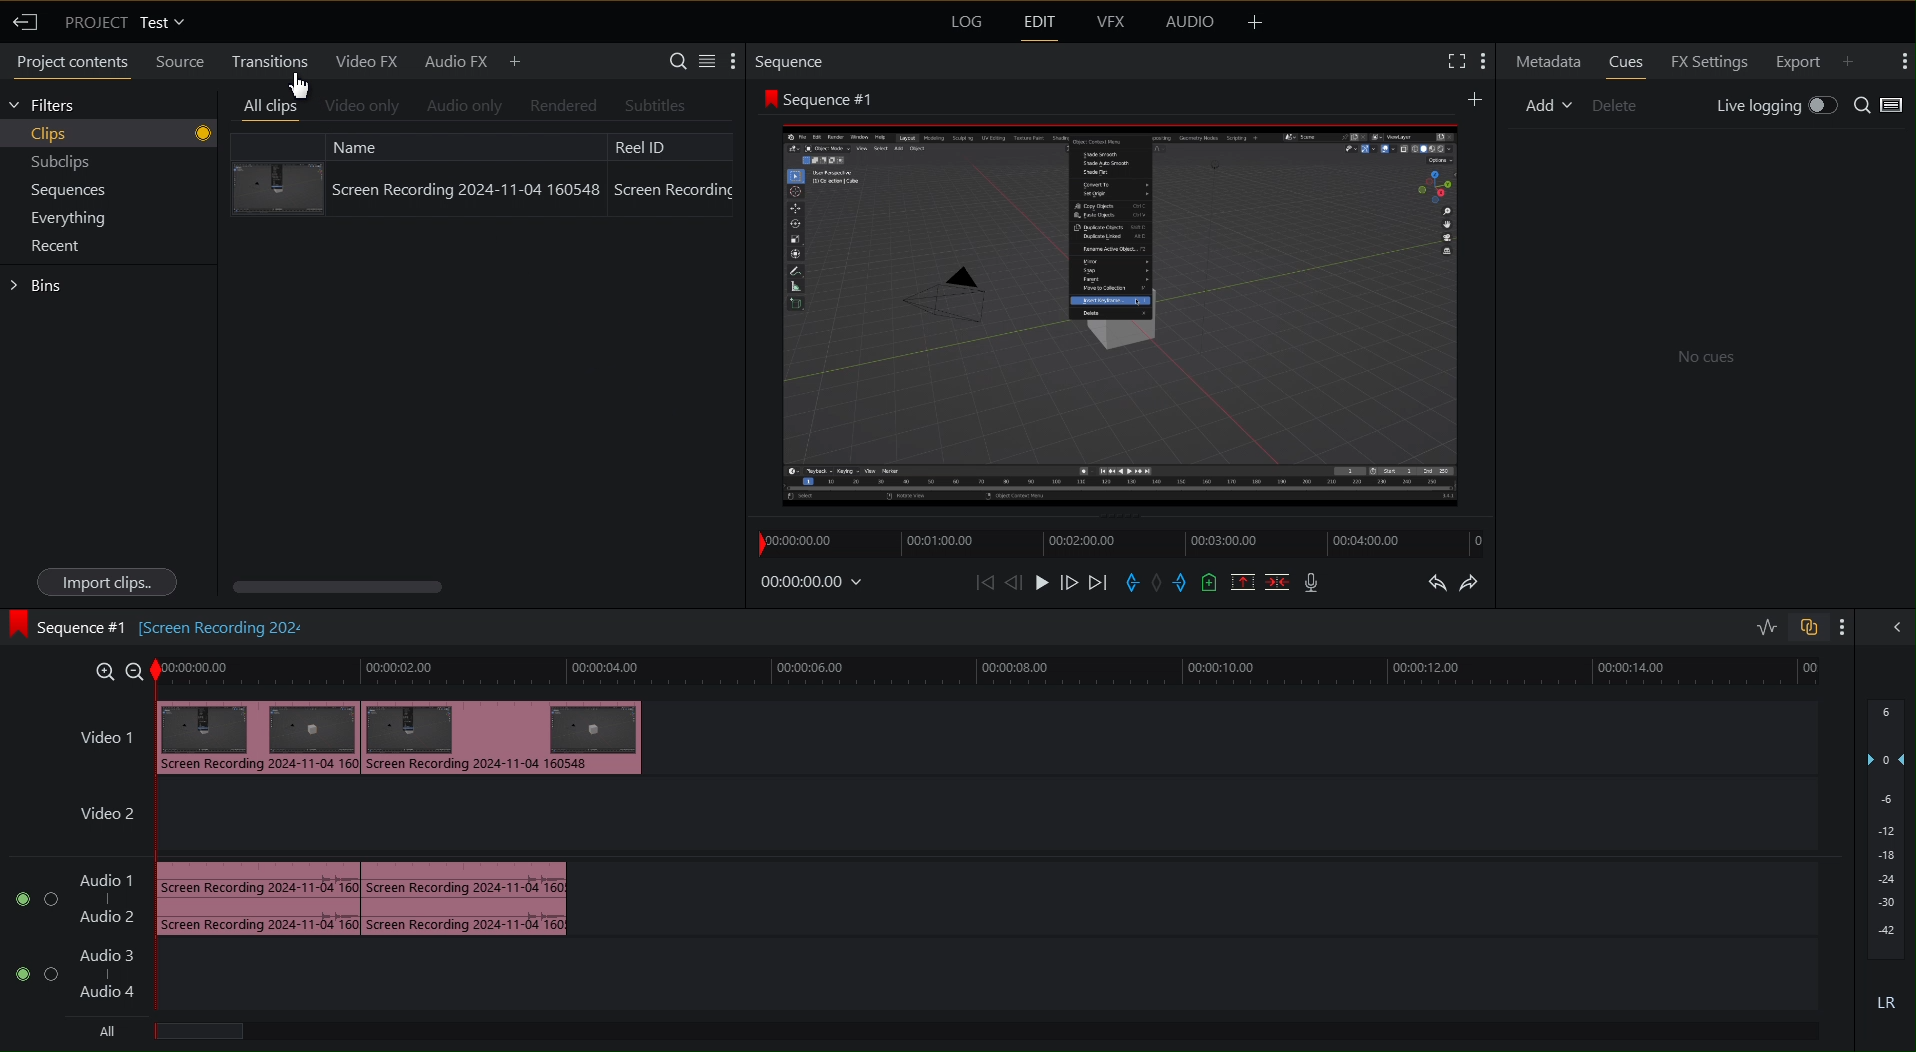 Image resolution: width=1916 pixels, height=1052 pixels. Describe the element at coordinates (440, 736) in the screenshot. I see `Video 1` at that location.